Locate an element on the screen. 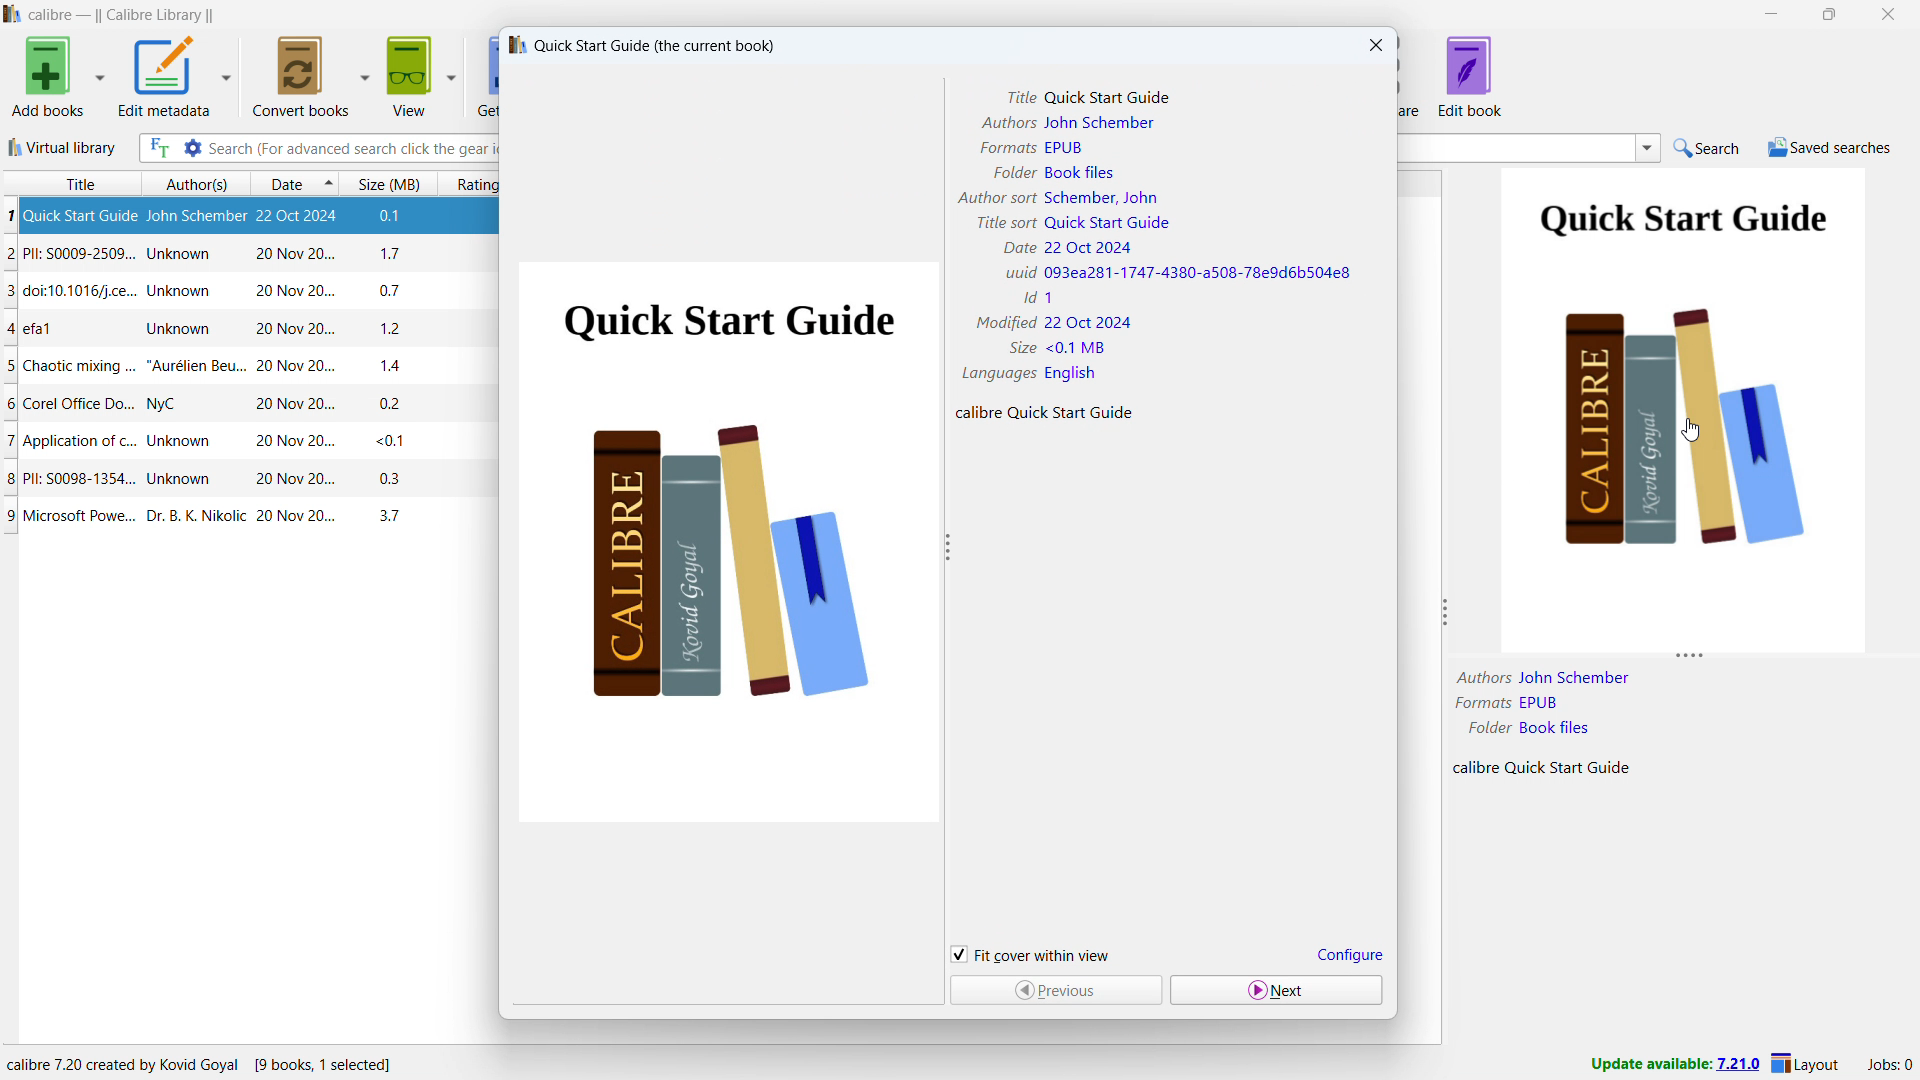 This screenshot has width=1920, height=1080. maximize is located at coordinates (1833, 14).